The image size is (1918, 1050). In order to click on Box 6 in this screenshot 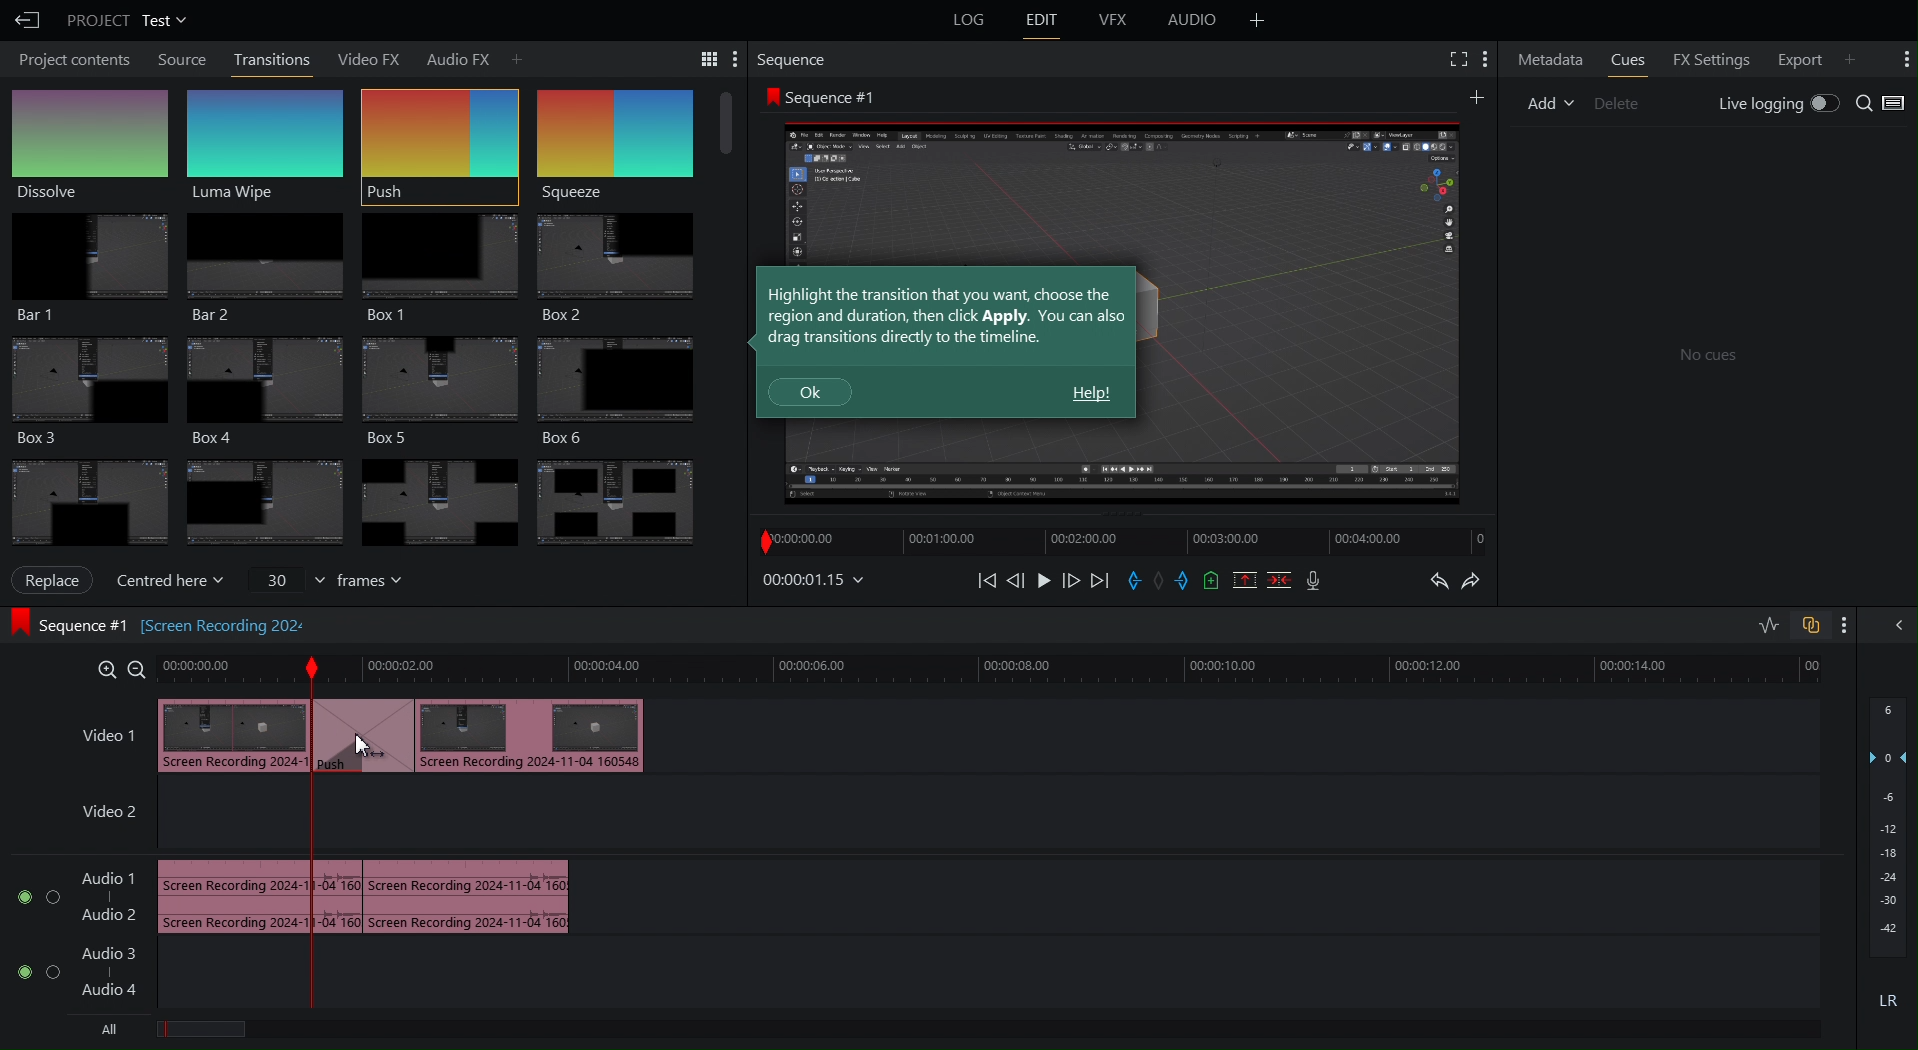, I will do `click(625, 391)`.